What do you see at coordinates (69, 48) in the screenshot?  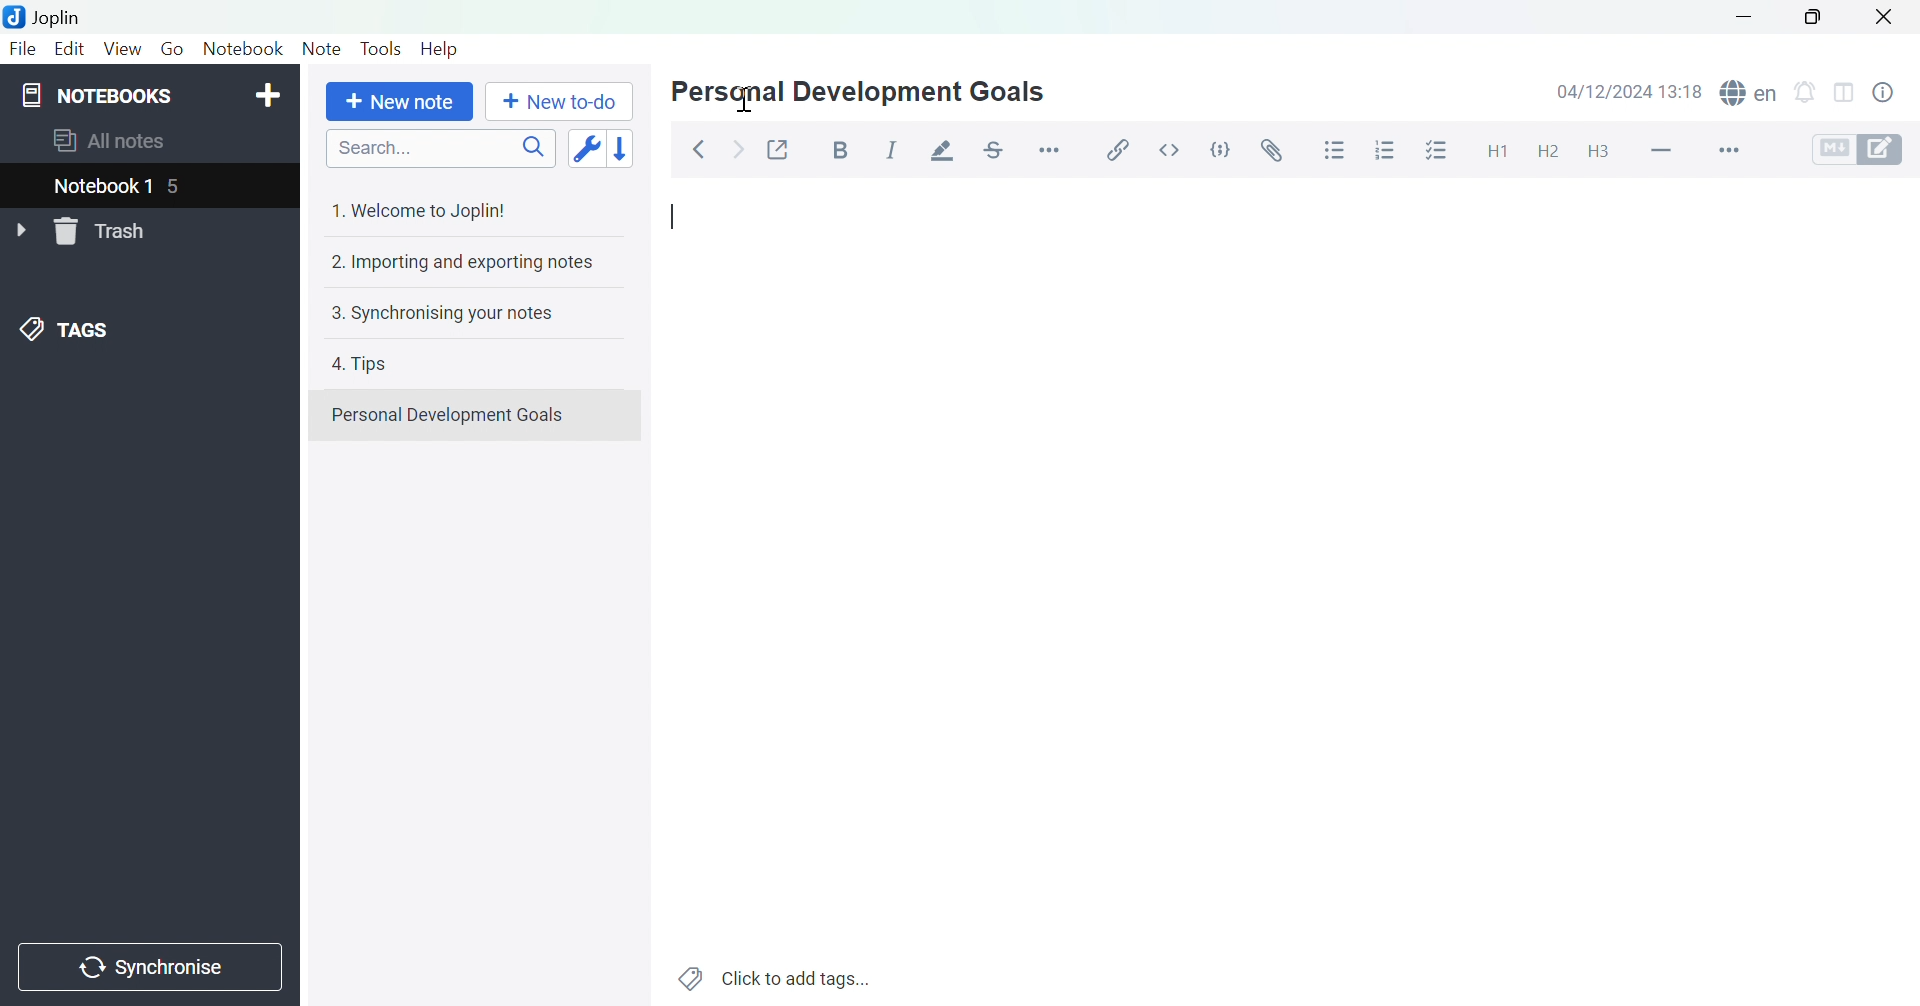 I see `Edit` at bounding box center [69, 48].